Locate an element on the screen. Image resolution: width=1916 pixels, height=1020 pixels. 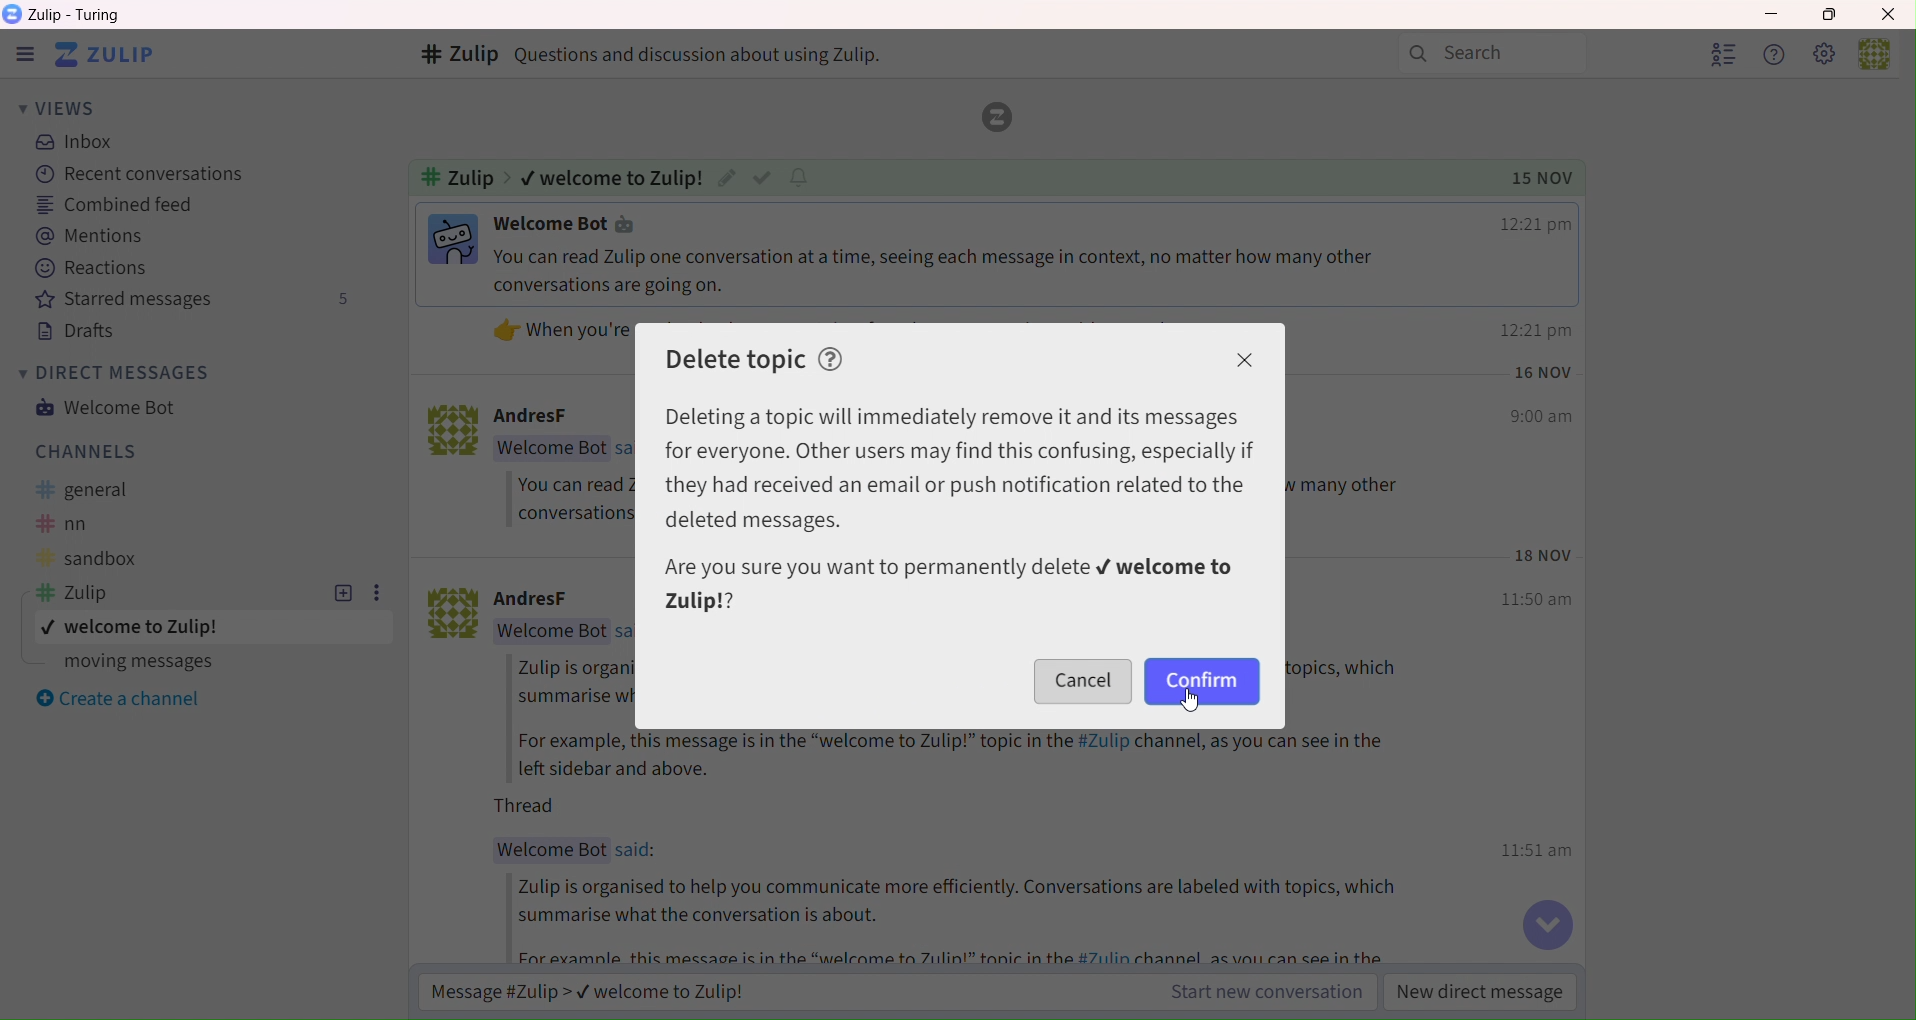
Minimize is located at coordinates (1770, 16).